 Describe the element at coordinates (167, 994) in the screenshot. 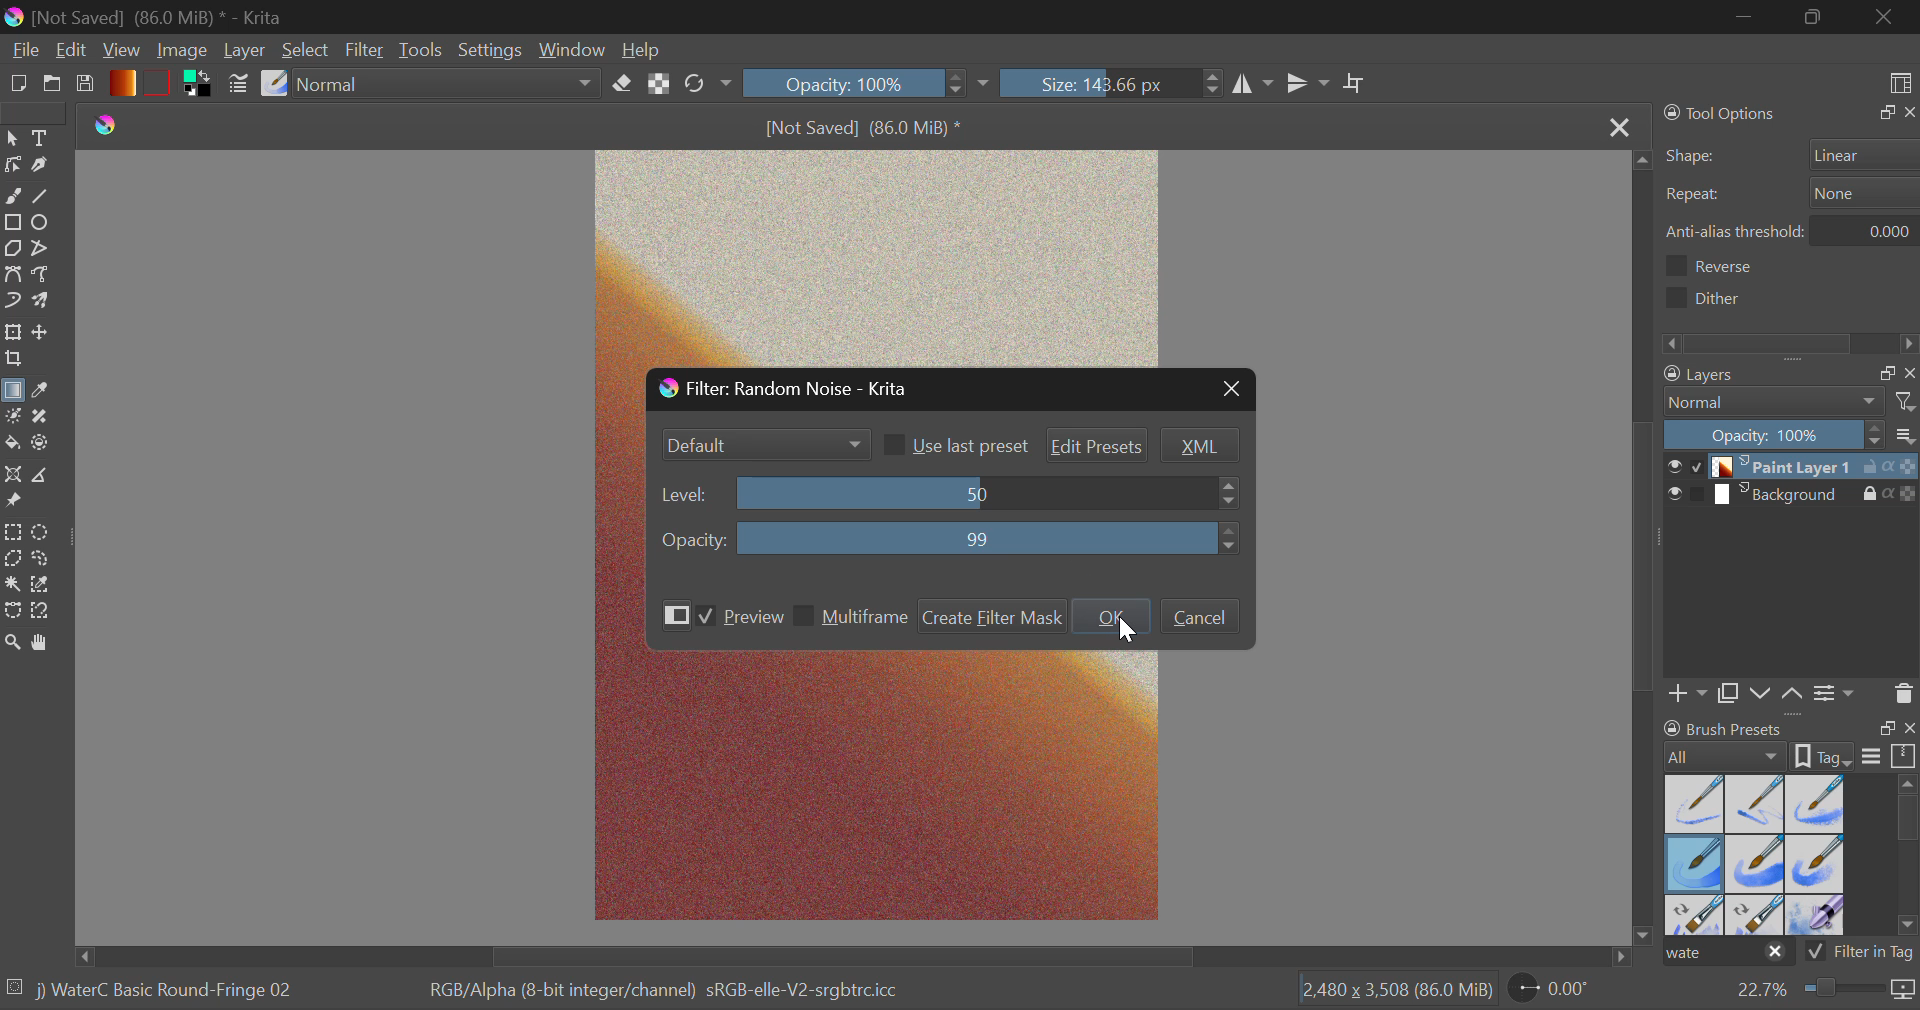

I see `jj waterc basic round-fringe 02` at that location.